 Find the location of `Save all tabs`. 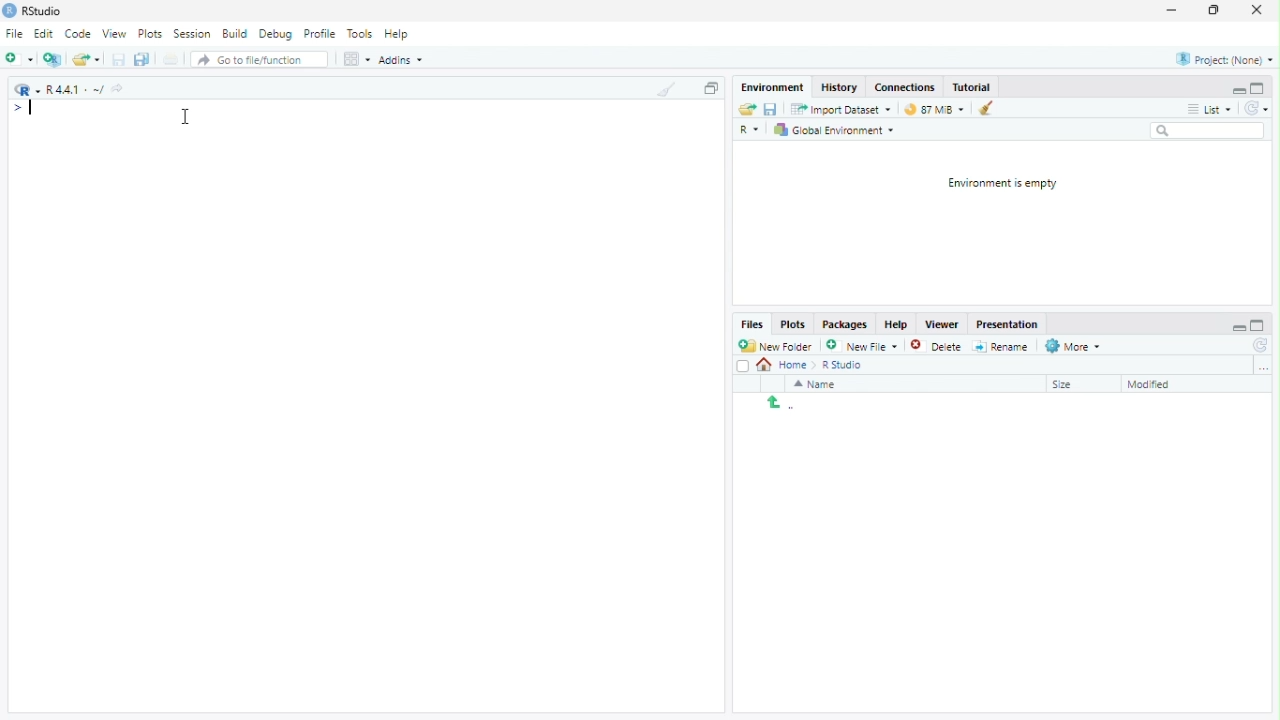

Save all tabs is located at coordinates (141, 58).